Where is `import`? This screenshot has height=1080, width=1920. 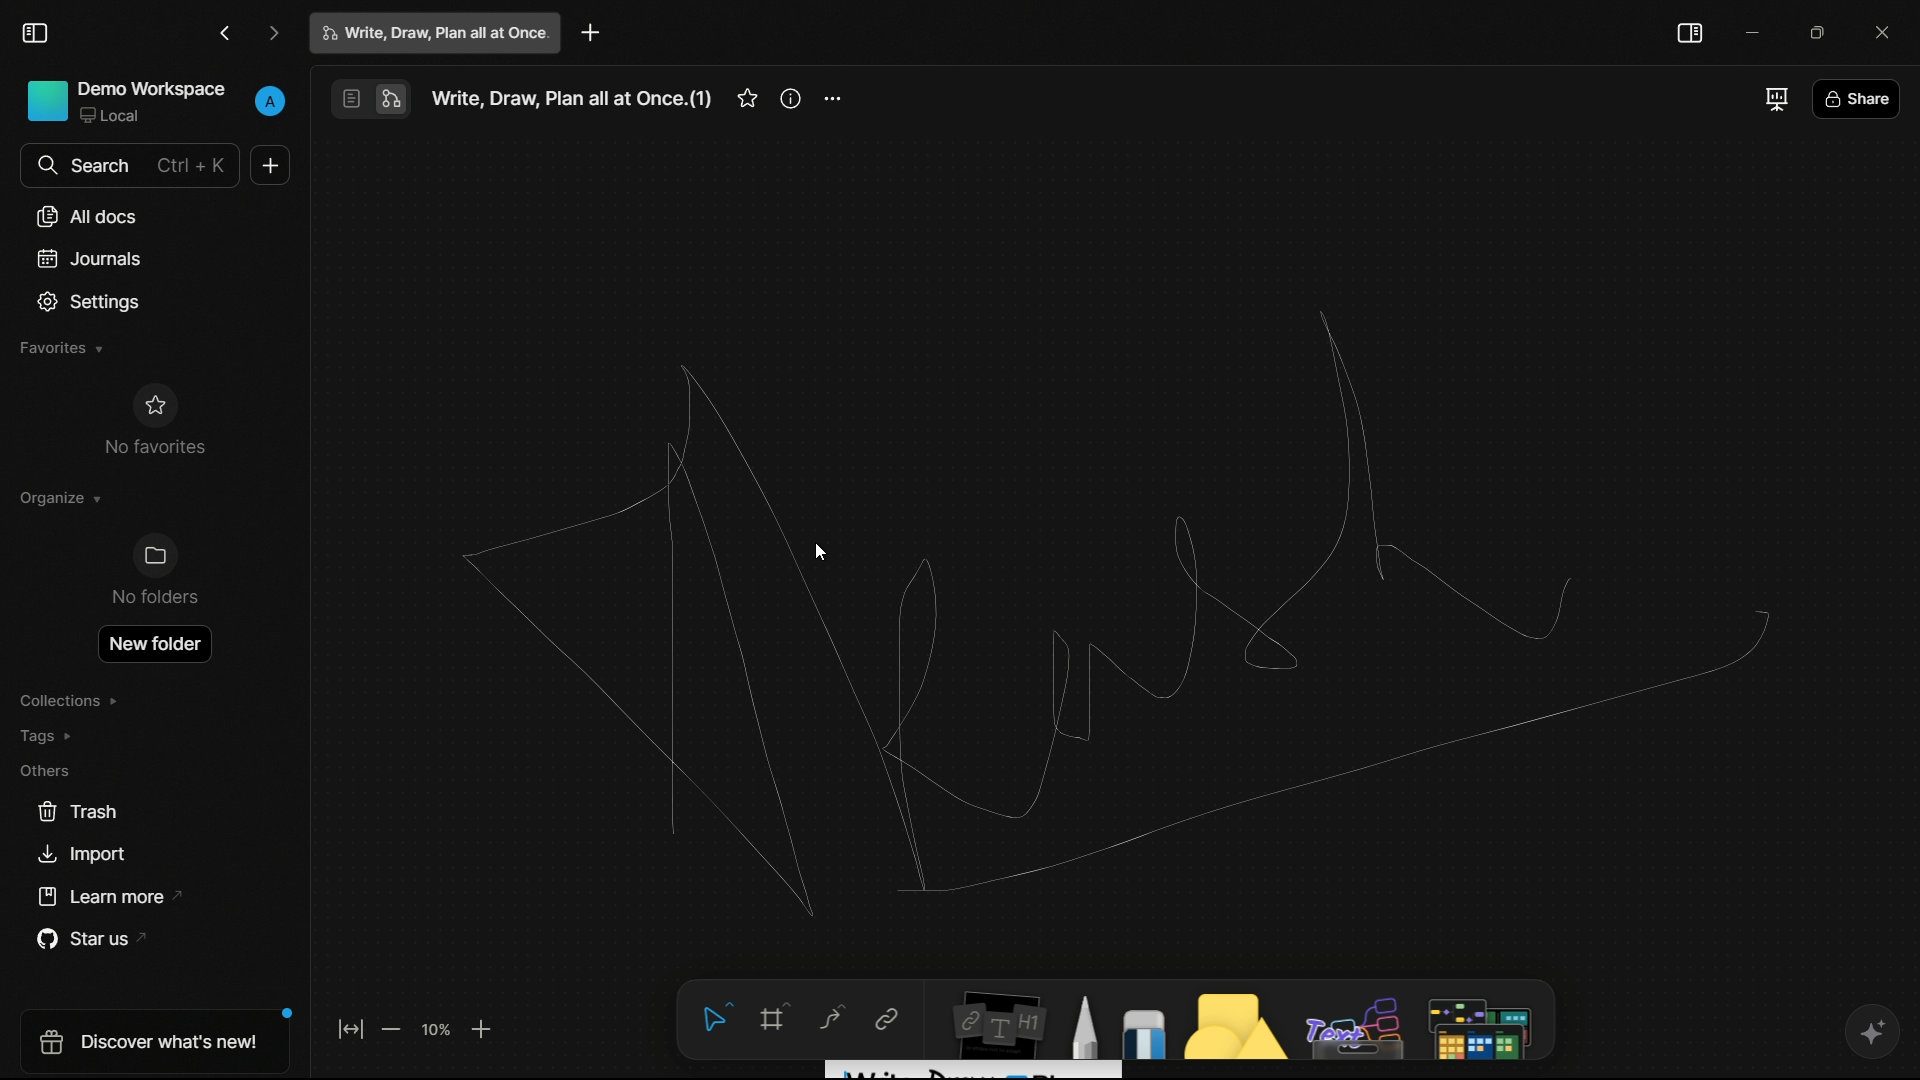
import is located at coordinates (81, 854).